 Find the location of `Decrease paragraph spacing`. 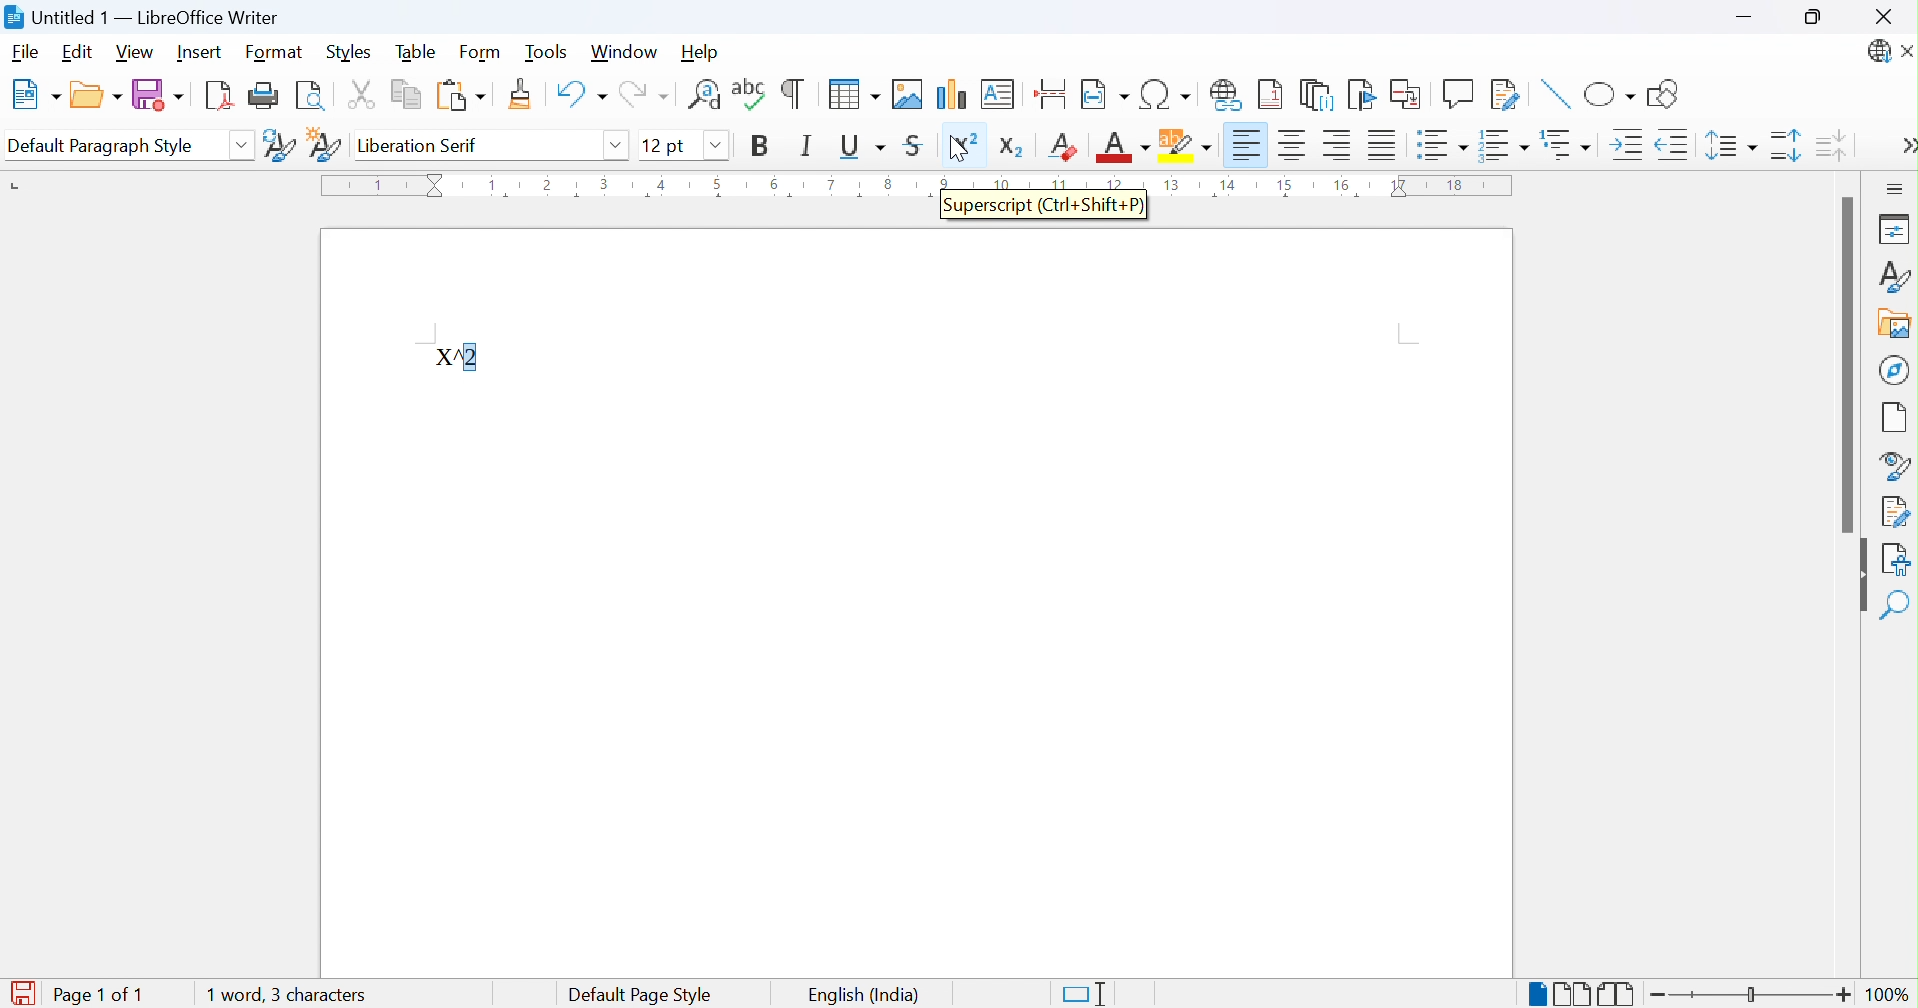

Decrease paragraph spacing is located at coordinates (1832, 147).